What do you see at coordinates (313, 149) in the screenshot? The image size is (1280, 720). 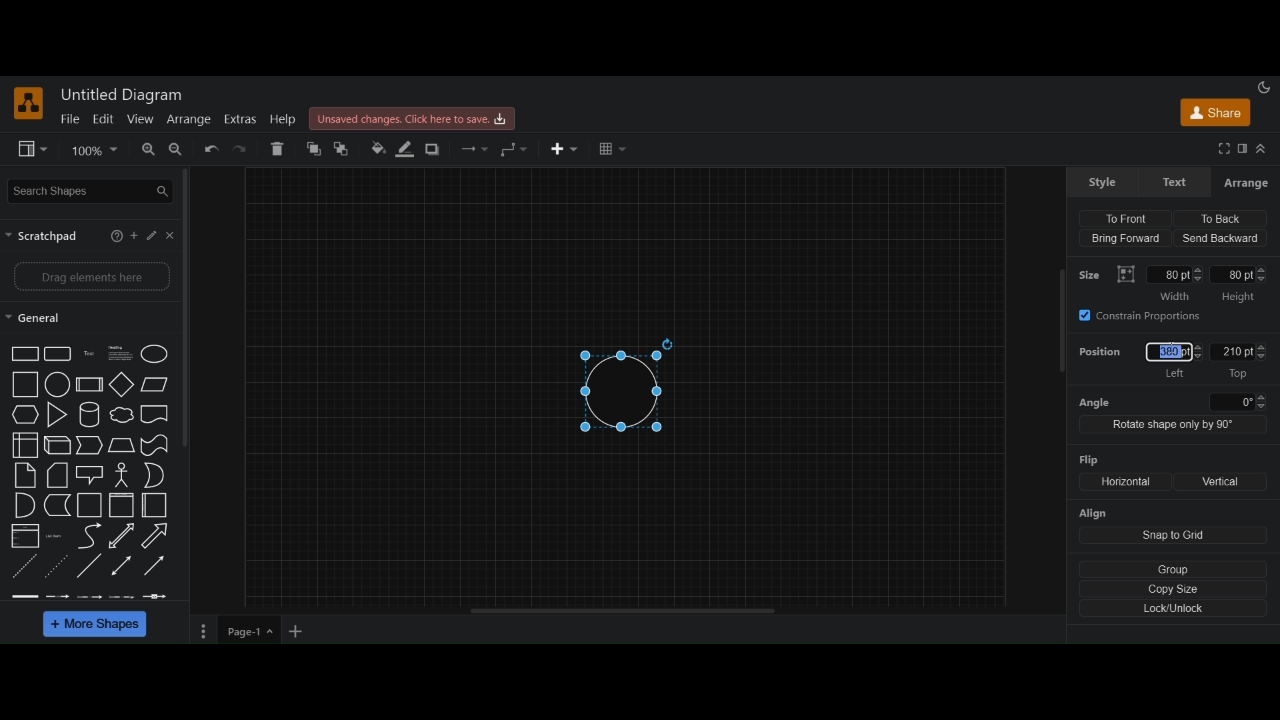 I see `to front` at bounding box center [313, 149].